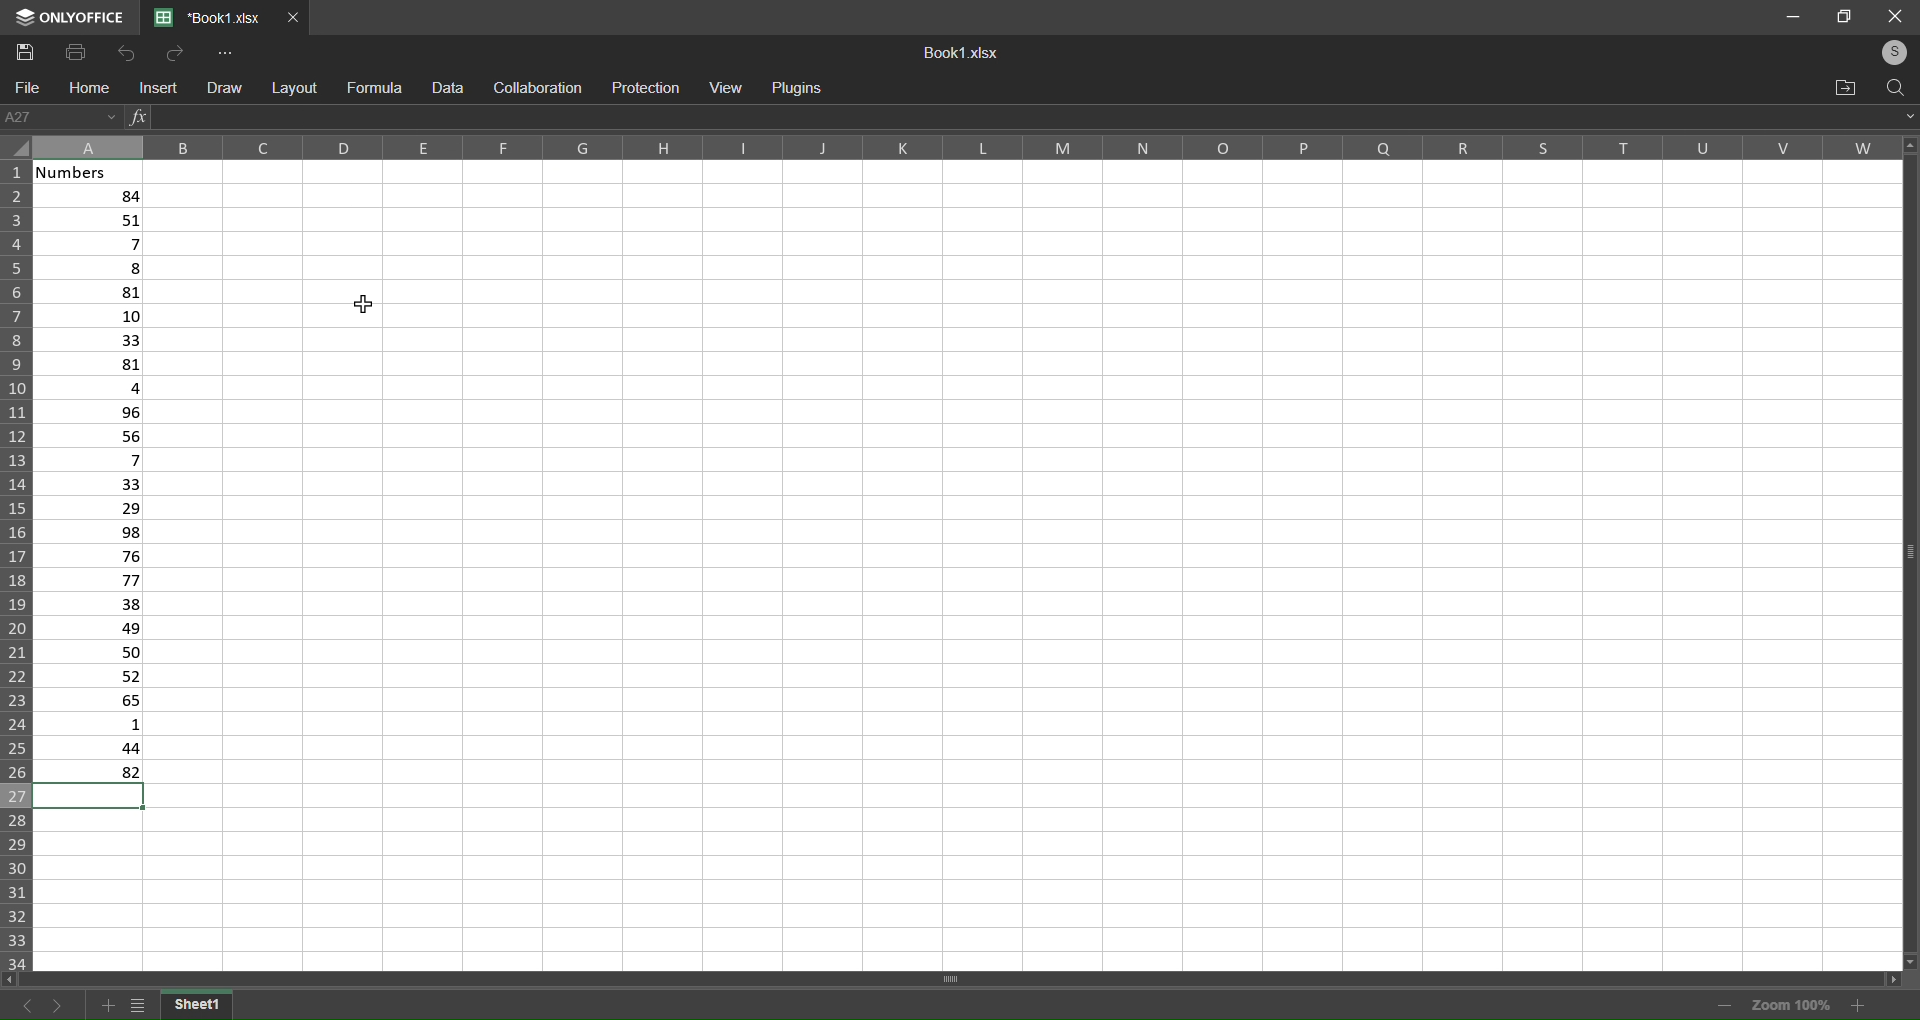 The width and height of the screenshot is (1920, 1020). I want to click on view, so click(724, 90).